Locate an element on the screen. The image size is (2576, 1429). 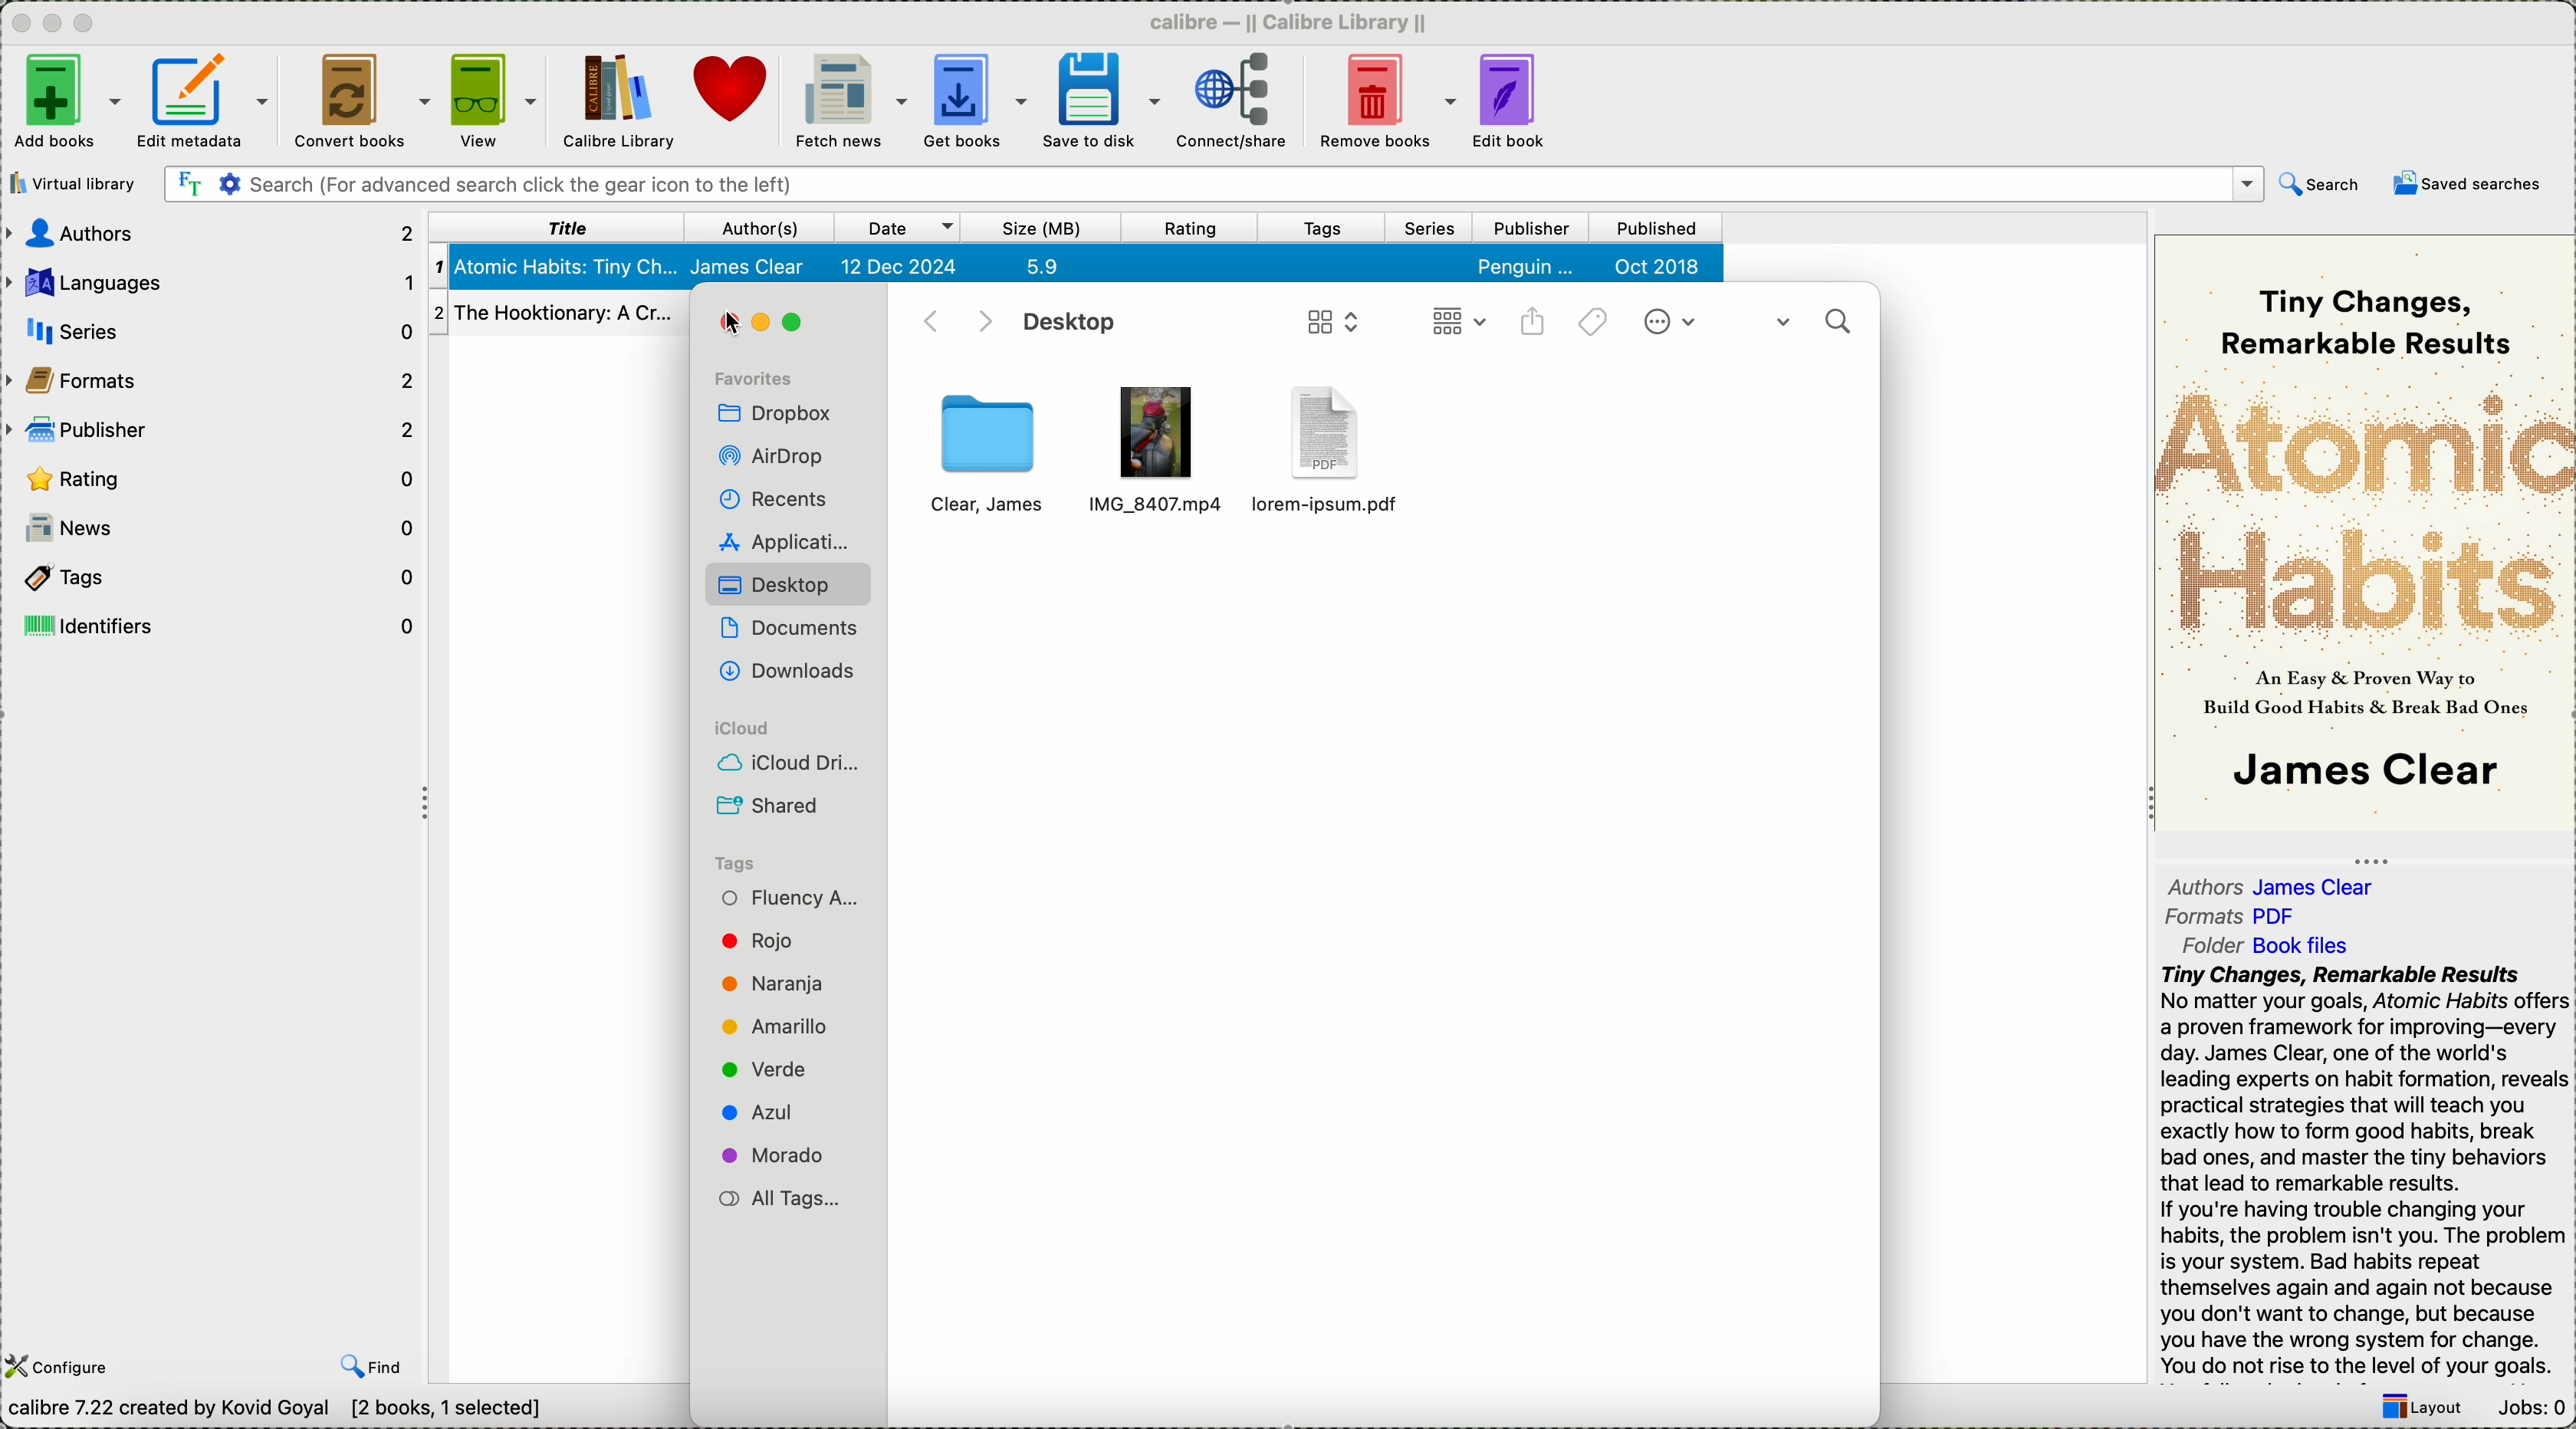
Calibre library is located at coordinates (616, 99).